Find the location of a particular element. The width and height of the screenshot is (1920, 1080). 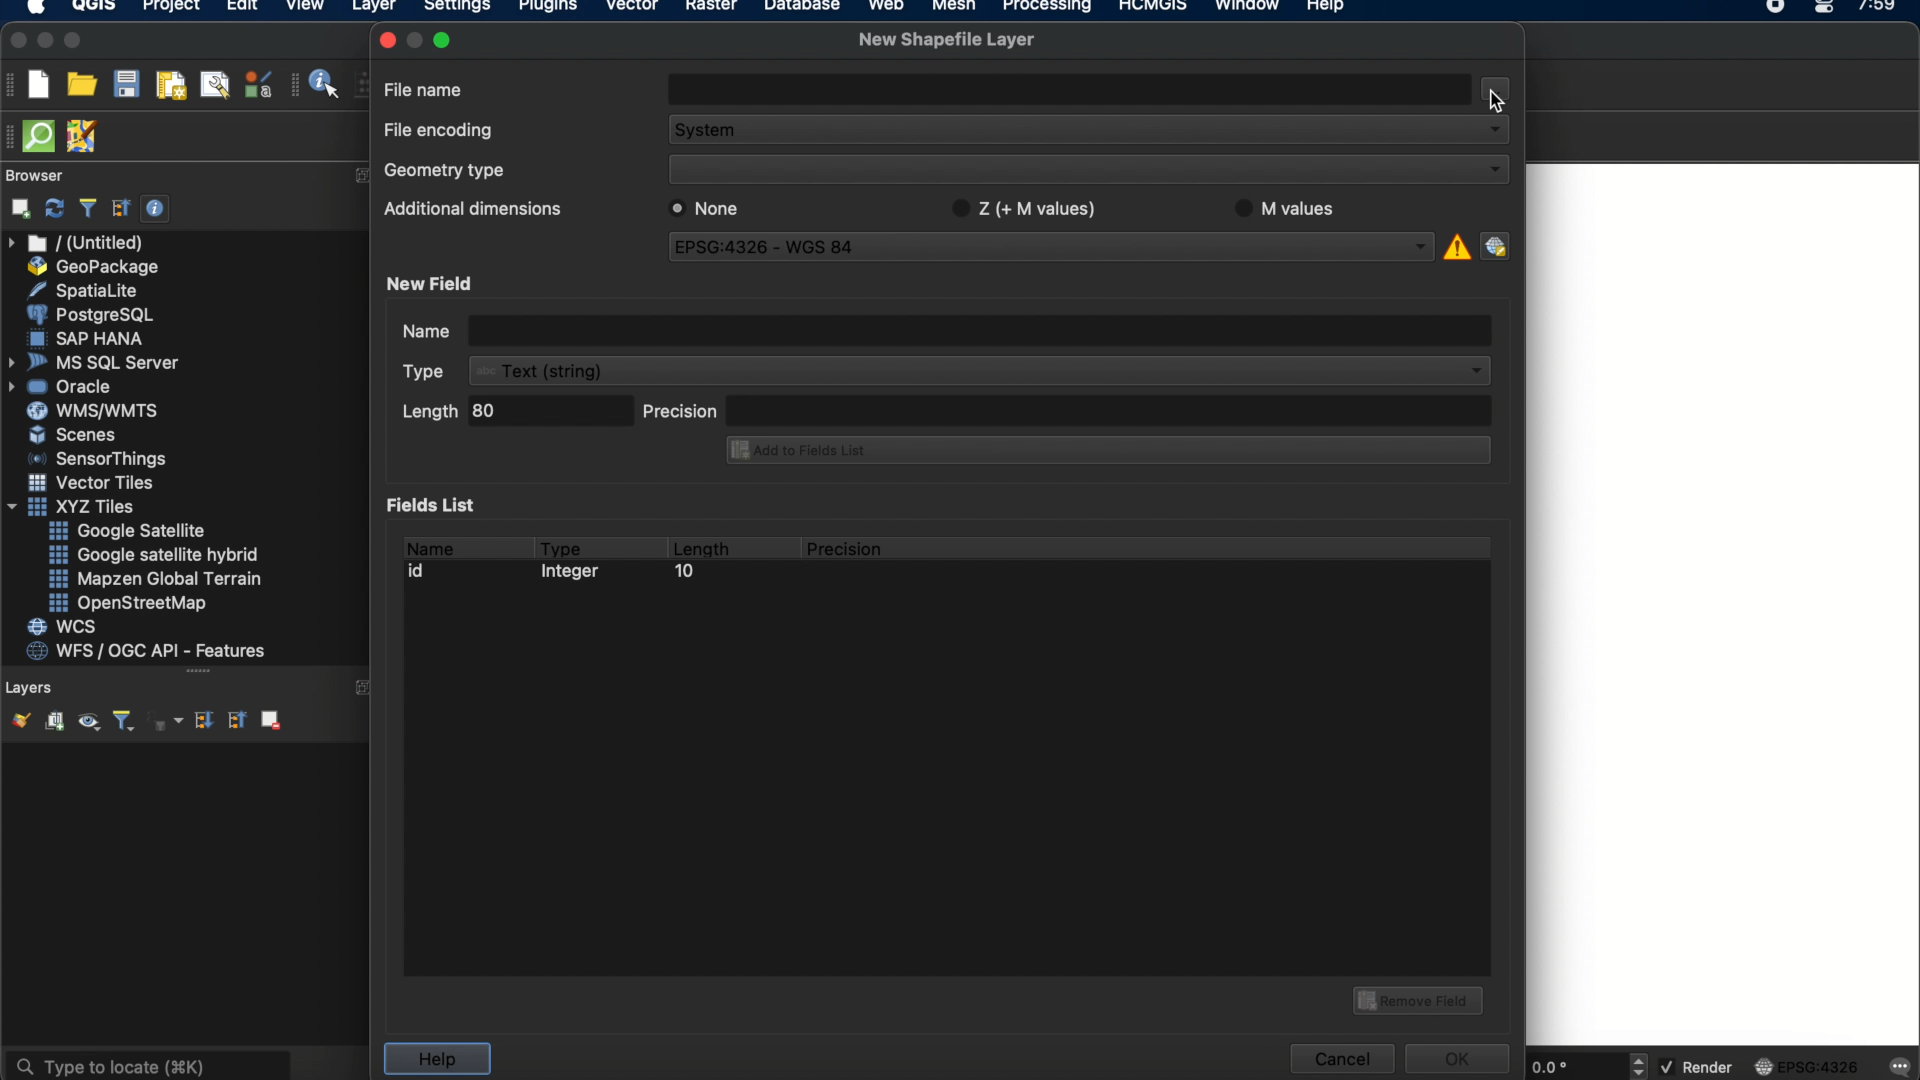

show layout is located at coordinates (215, 84).